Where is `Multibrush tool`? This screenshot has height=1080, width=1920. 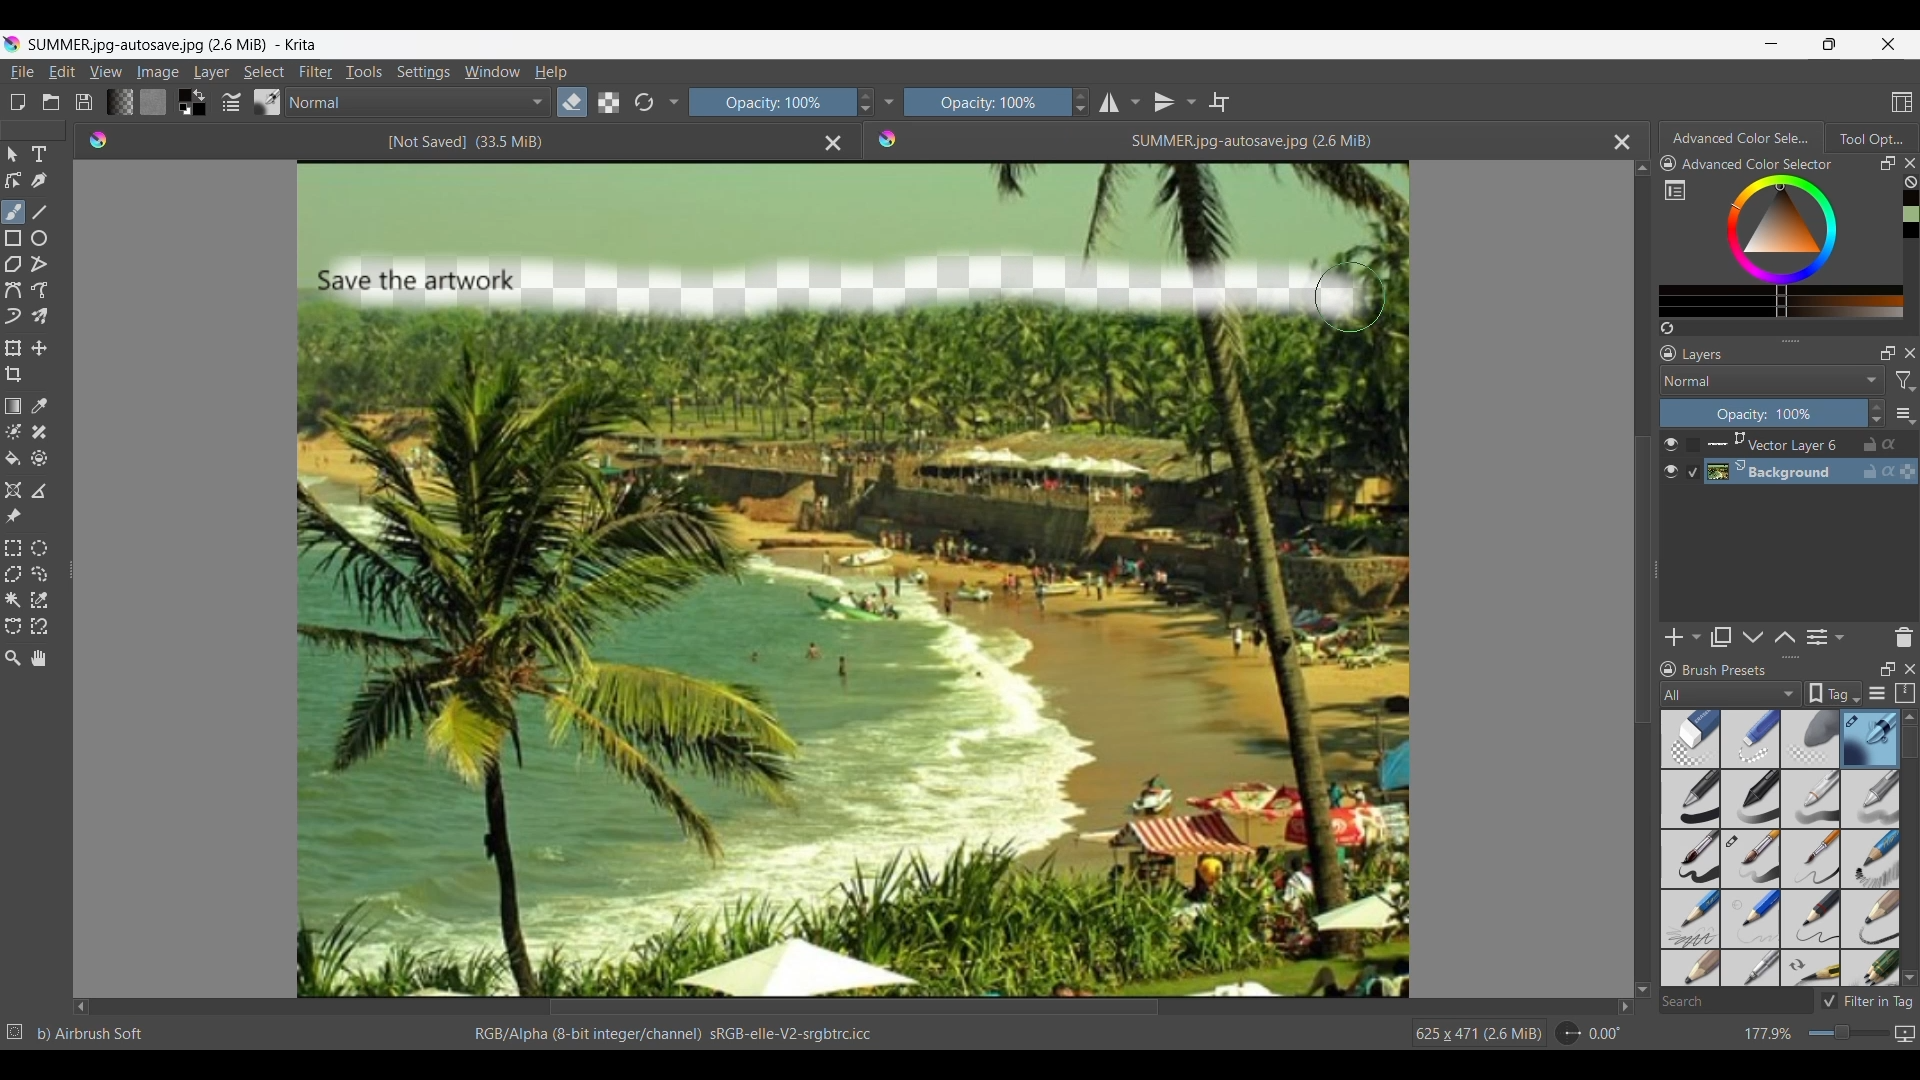 Multibrush tool is located at coordinates (39, 317).